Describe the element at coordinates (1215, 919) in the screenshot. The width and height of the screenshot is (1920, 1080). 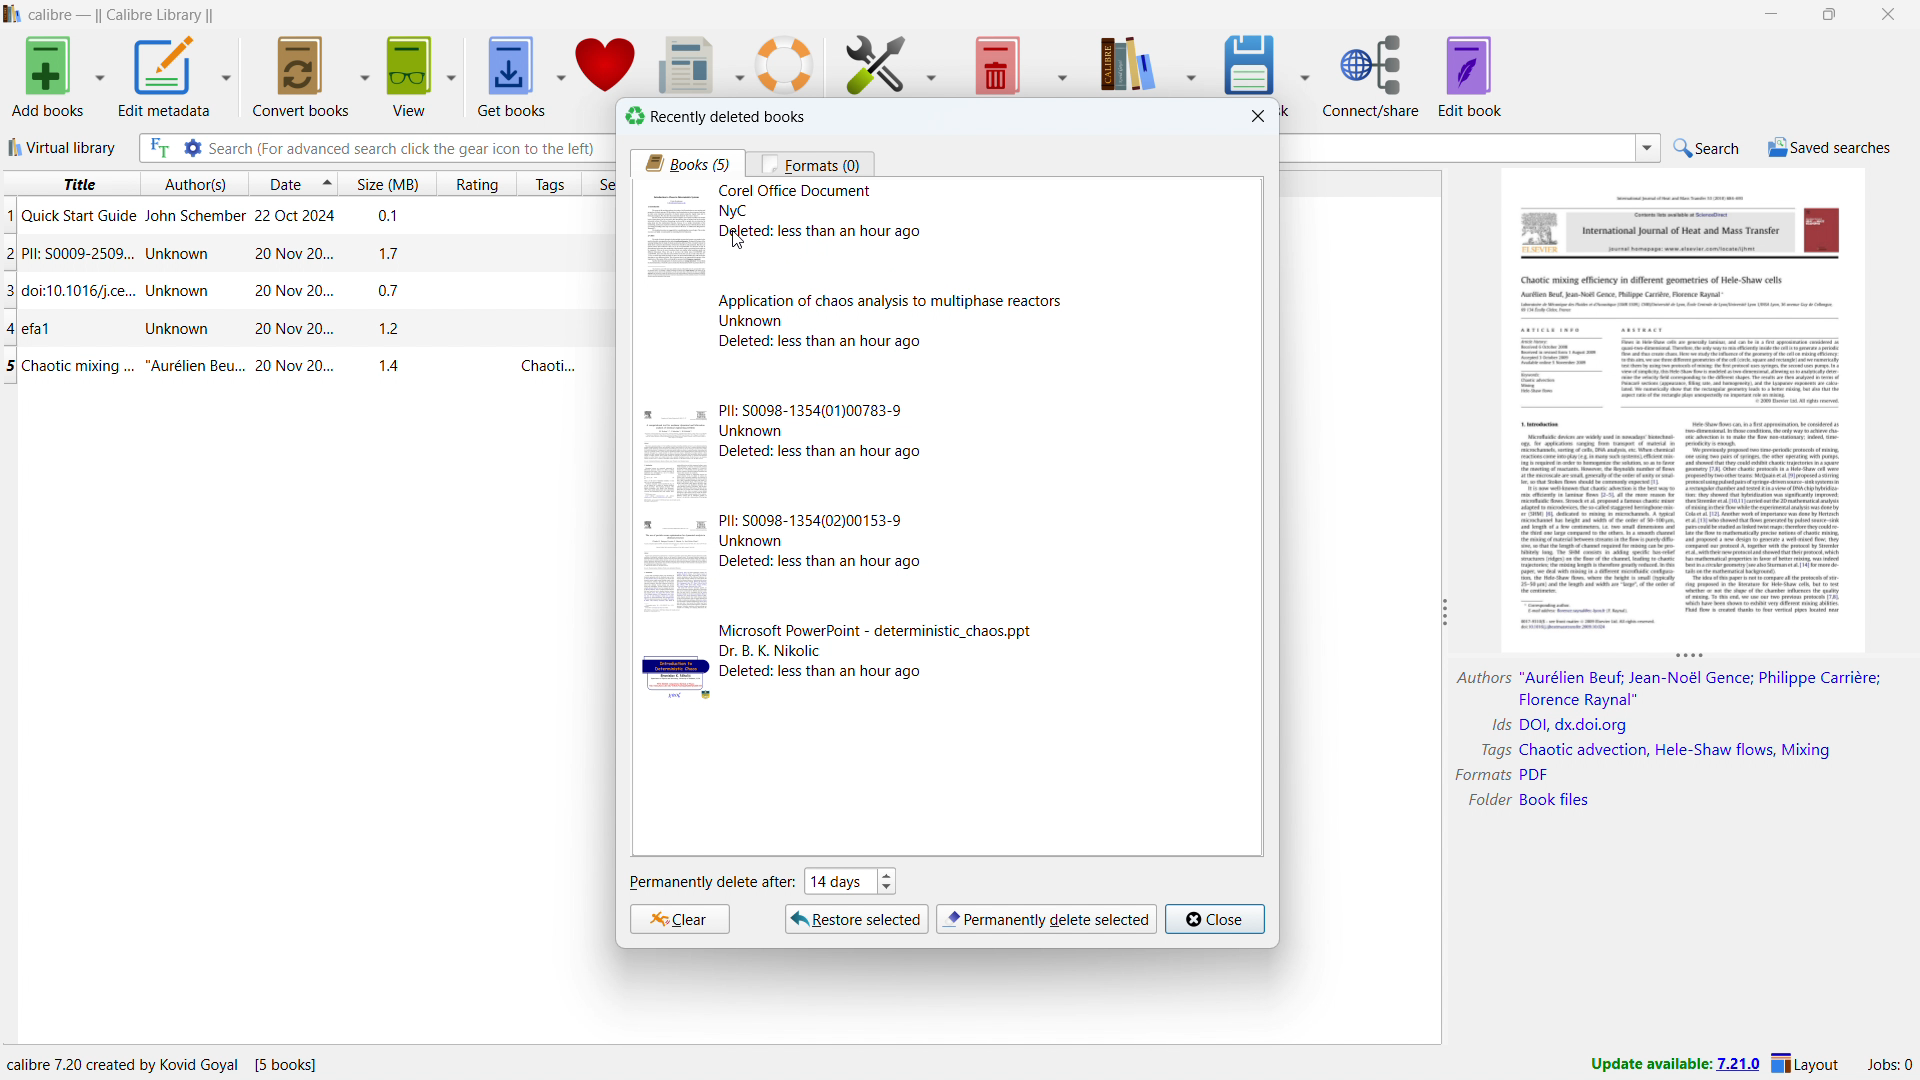
I see `close` at that location.